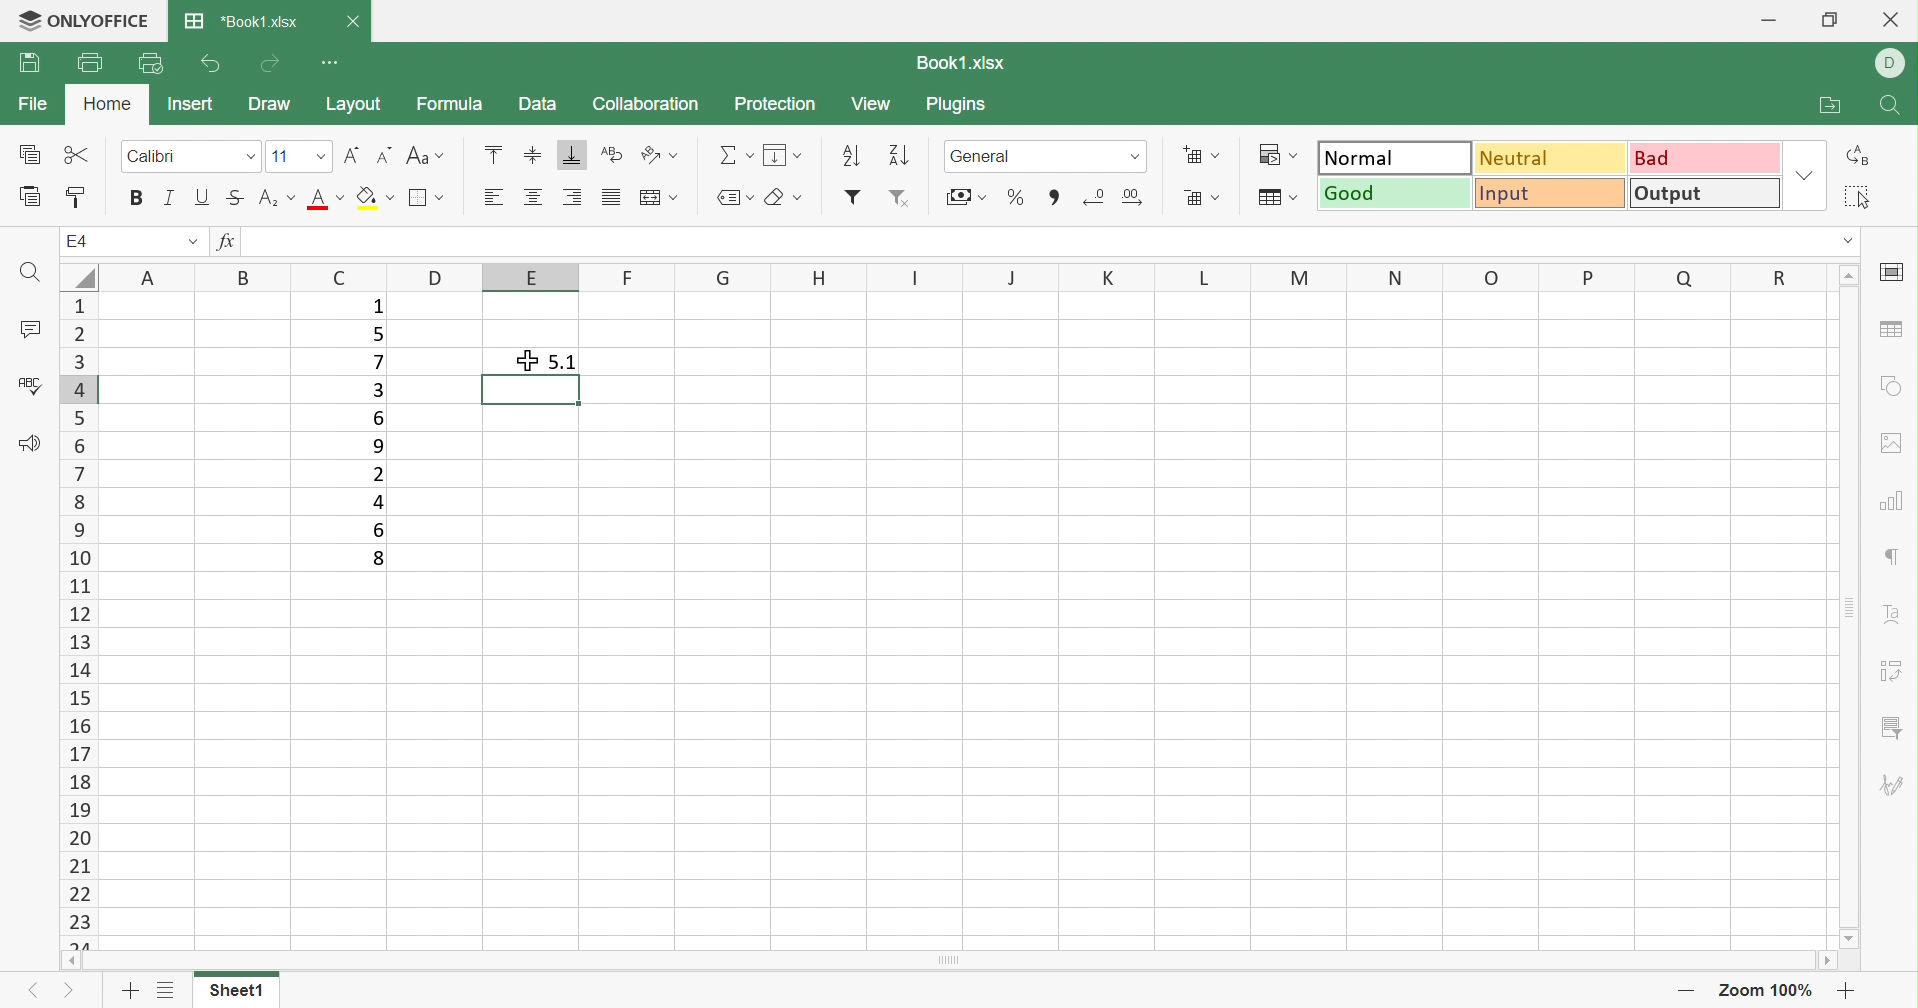 Image resolution: width=1918 pixels, height=1008 pixels. I want to click on Format table as template, so click(1280, 196).